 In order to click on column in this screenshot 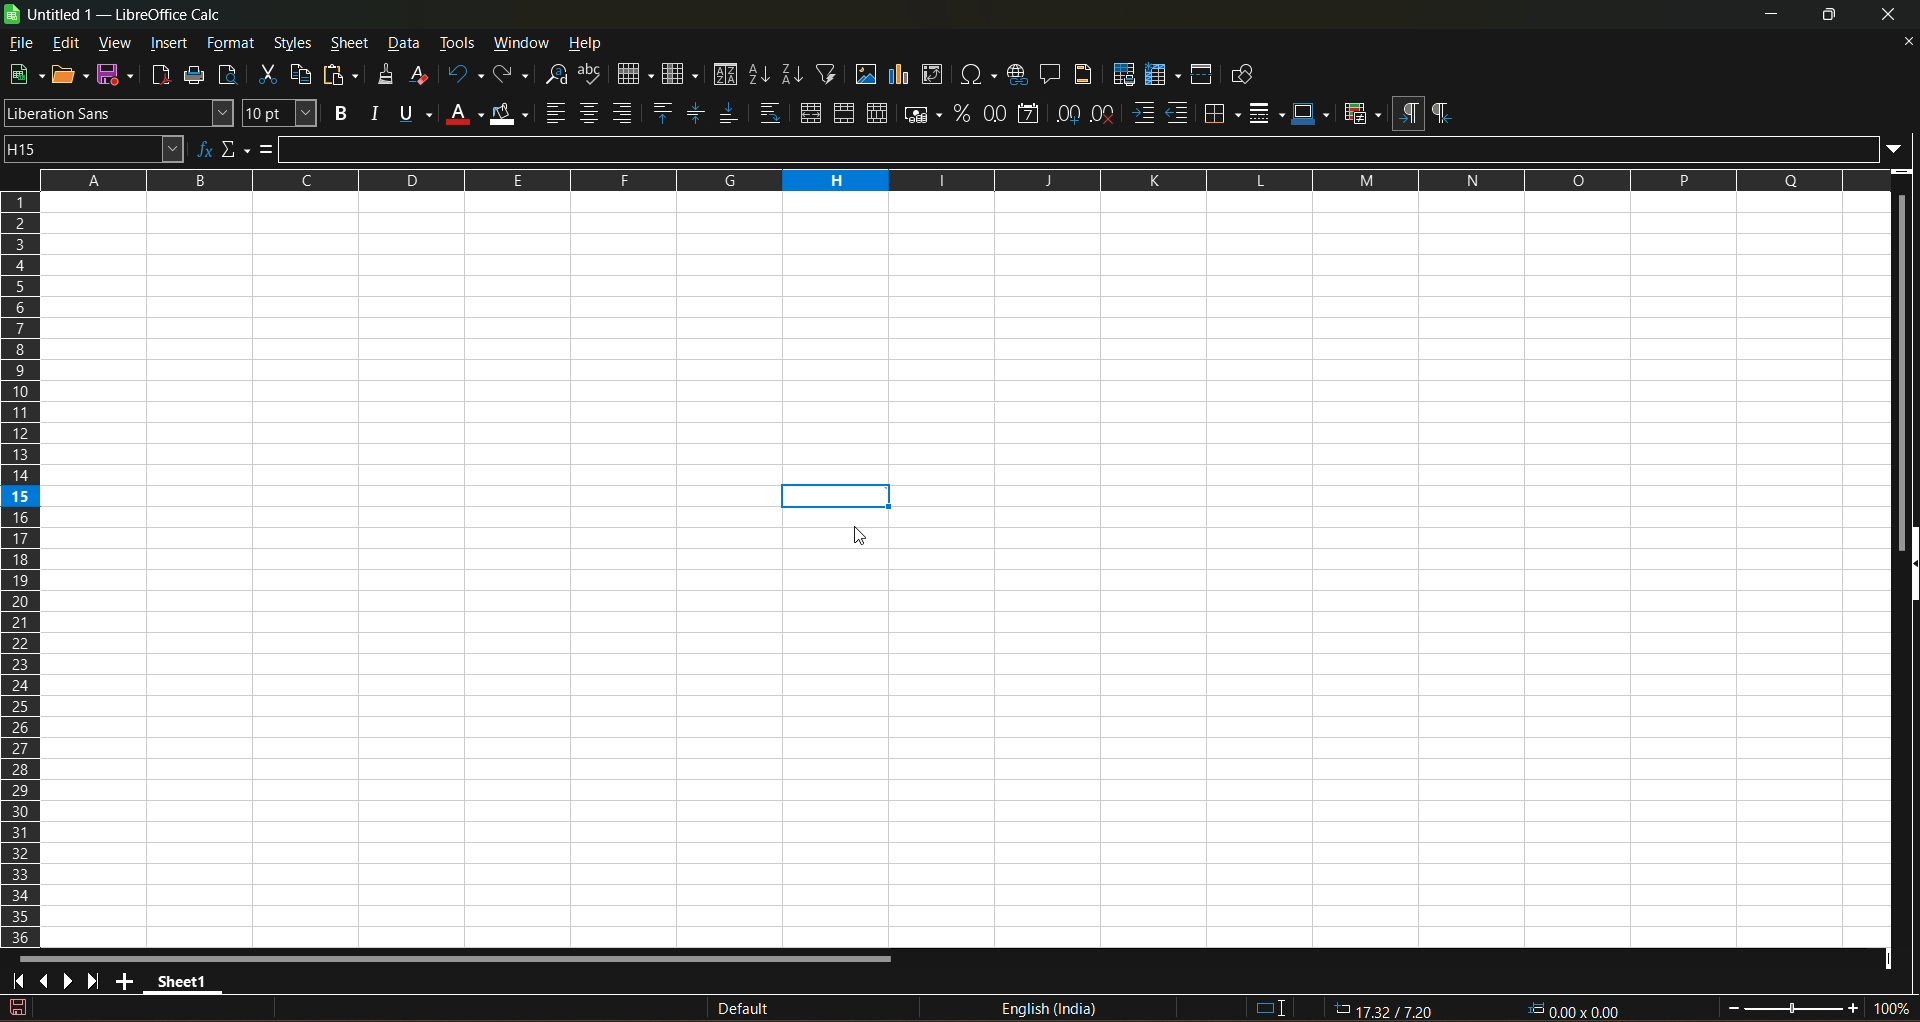, I will do `click(681, 74)`.